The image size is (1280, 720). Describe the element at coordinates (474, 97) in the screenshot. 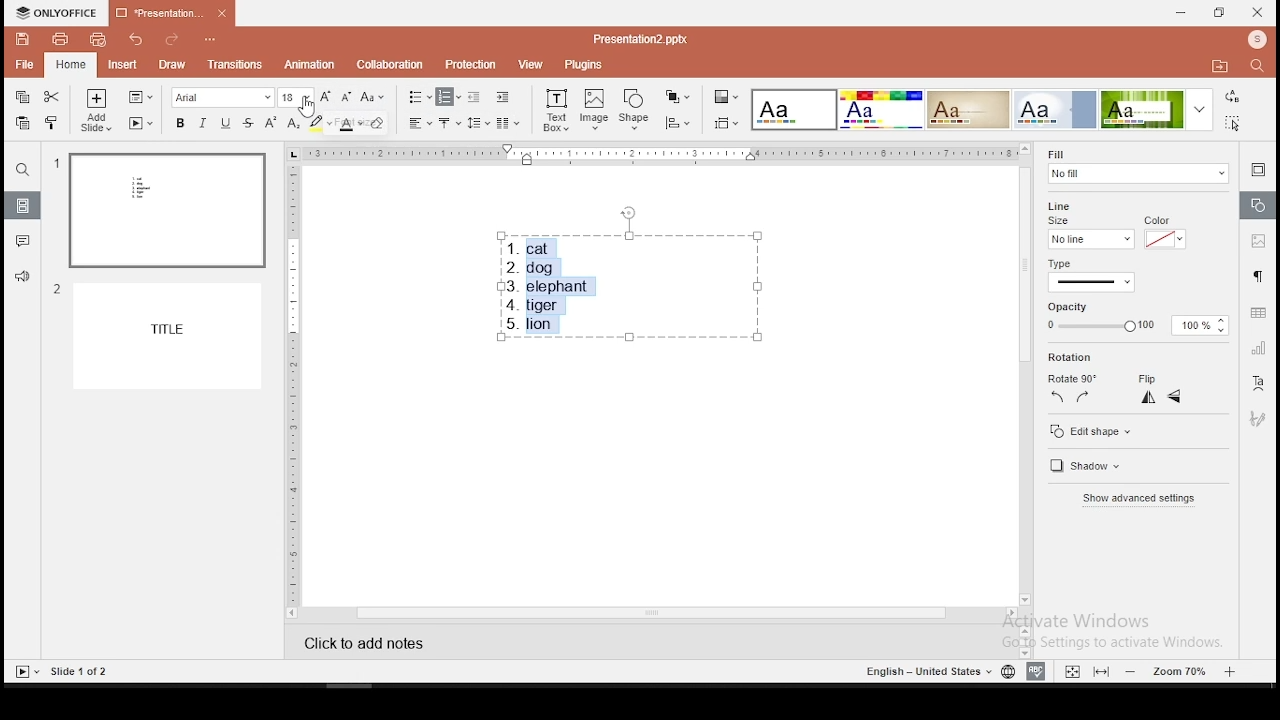

I see `decrease indent` at that location.